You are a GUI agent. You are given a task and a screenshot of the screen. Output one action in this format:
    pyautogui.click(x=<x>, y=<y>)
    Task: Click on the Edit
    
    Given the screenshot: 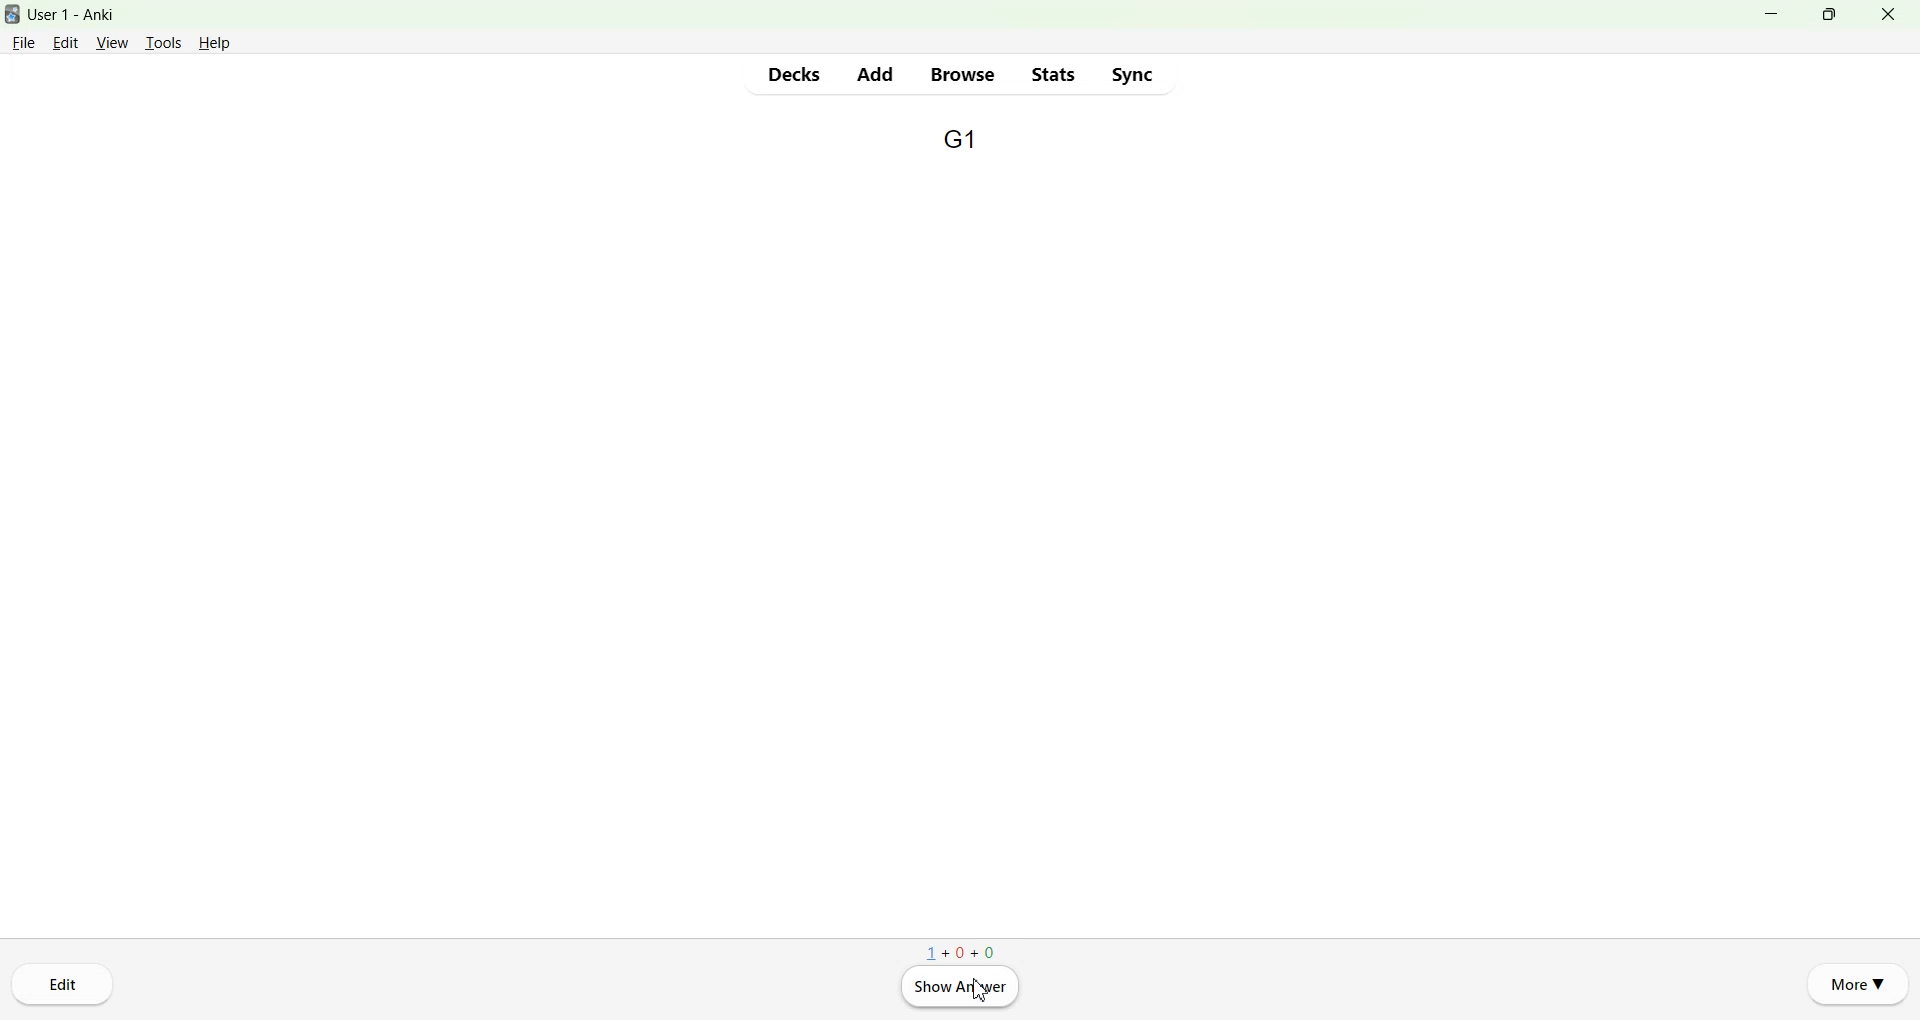 What is the action you would take?
    pyautogui.click(x=67, y=42)
    